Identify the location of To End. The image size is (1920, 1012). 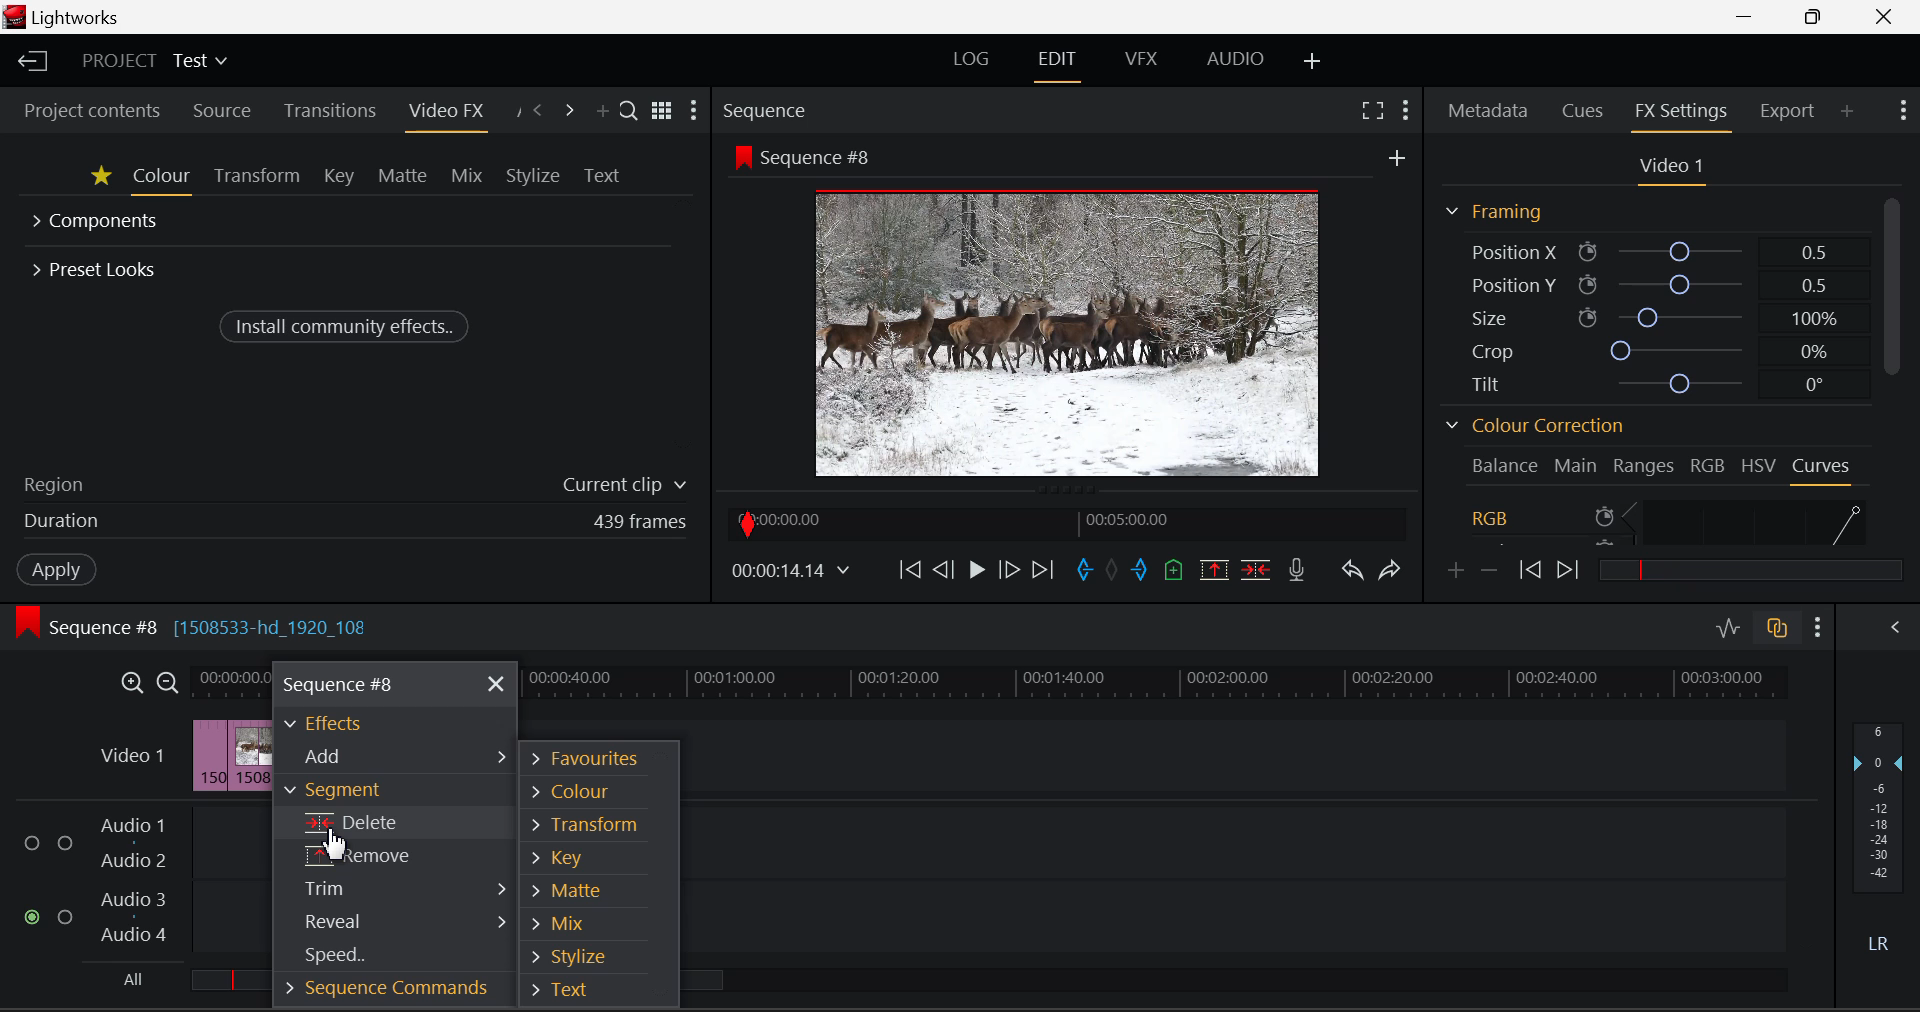
(1047, 570).